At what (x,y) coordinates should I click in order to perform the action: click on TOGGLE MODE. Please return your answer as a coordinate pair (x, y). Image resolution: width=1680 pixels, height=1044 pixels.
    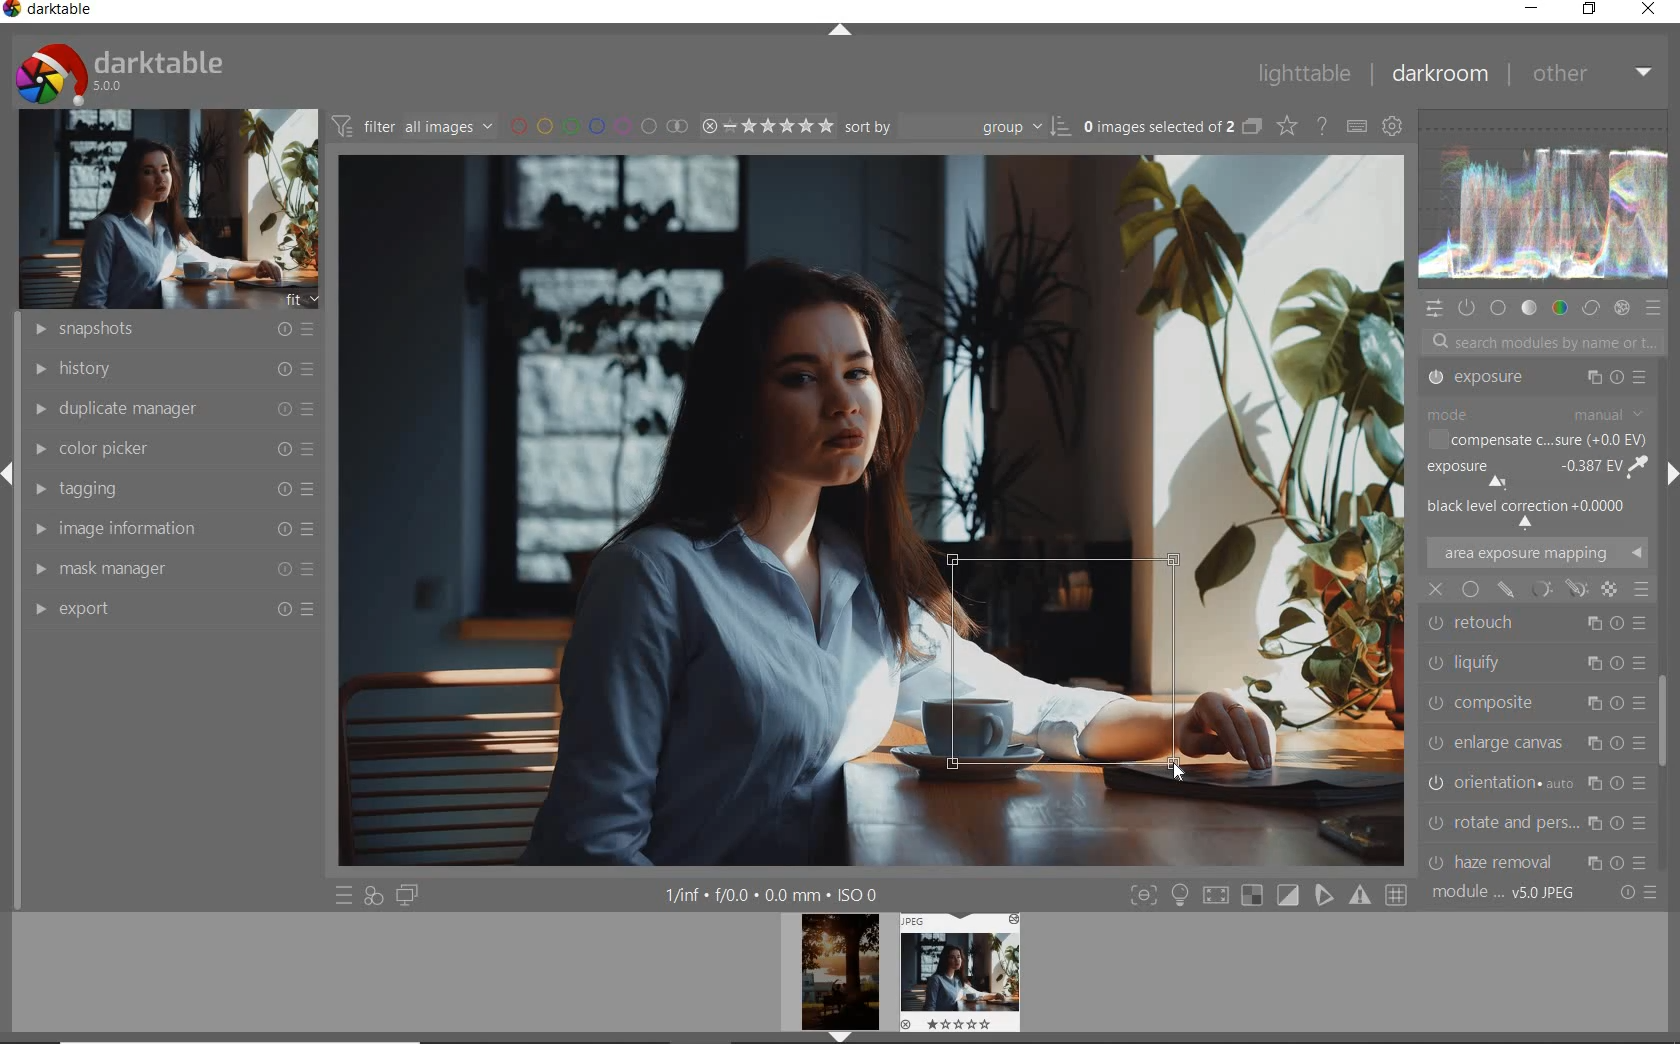
    Looking at the image, I should click on (1268, 895).